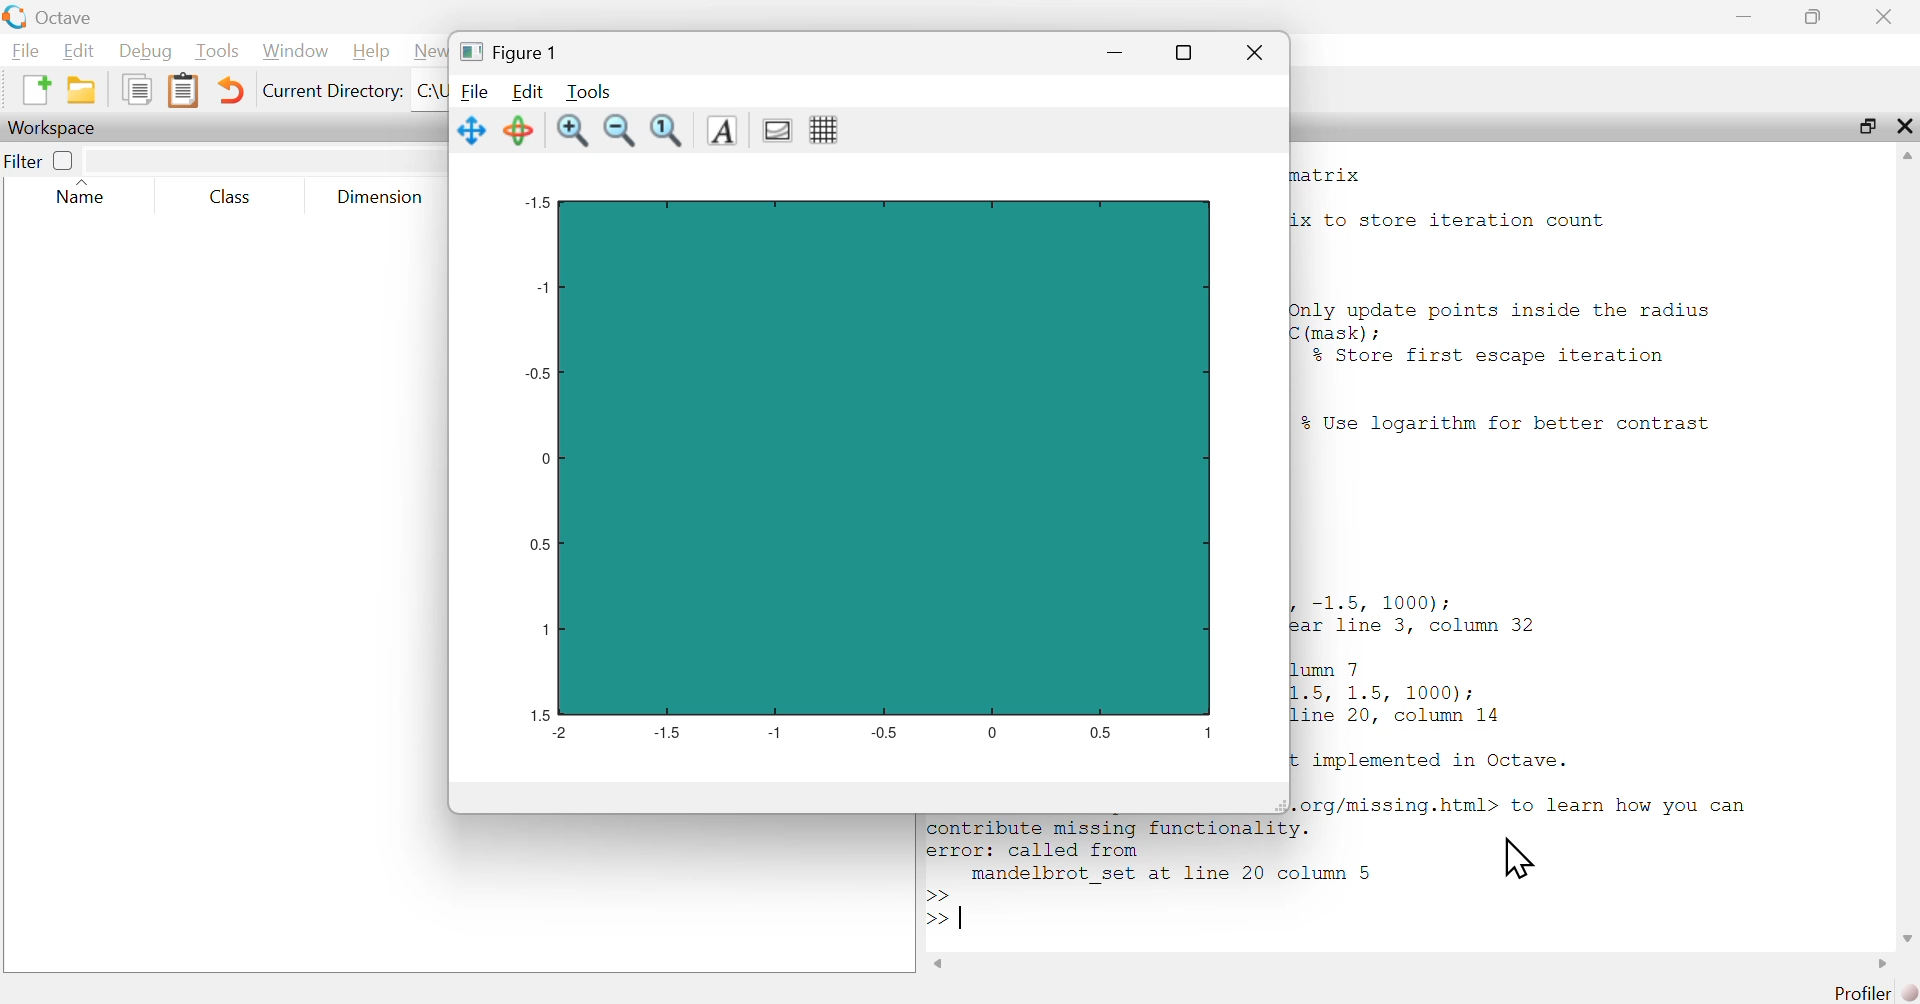 The height and width of the screenshot is (1004, 1920). I want to click on close, so click(1903, 128).